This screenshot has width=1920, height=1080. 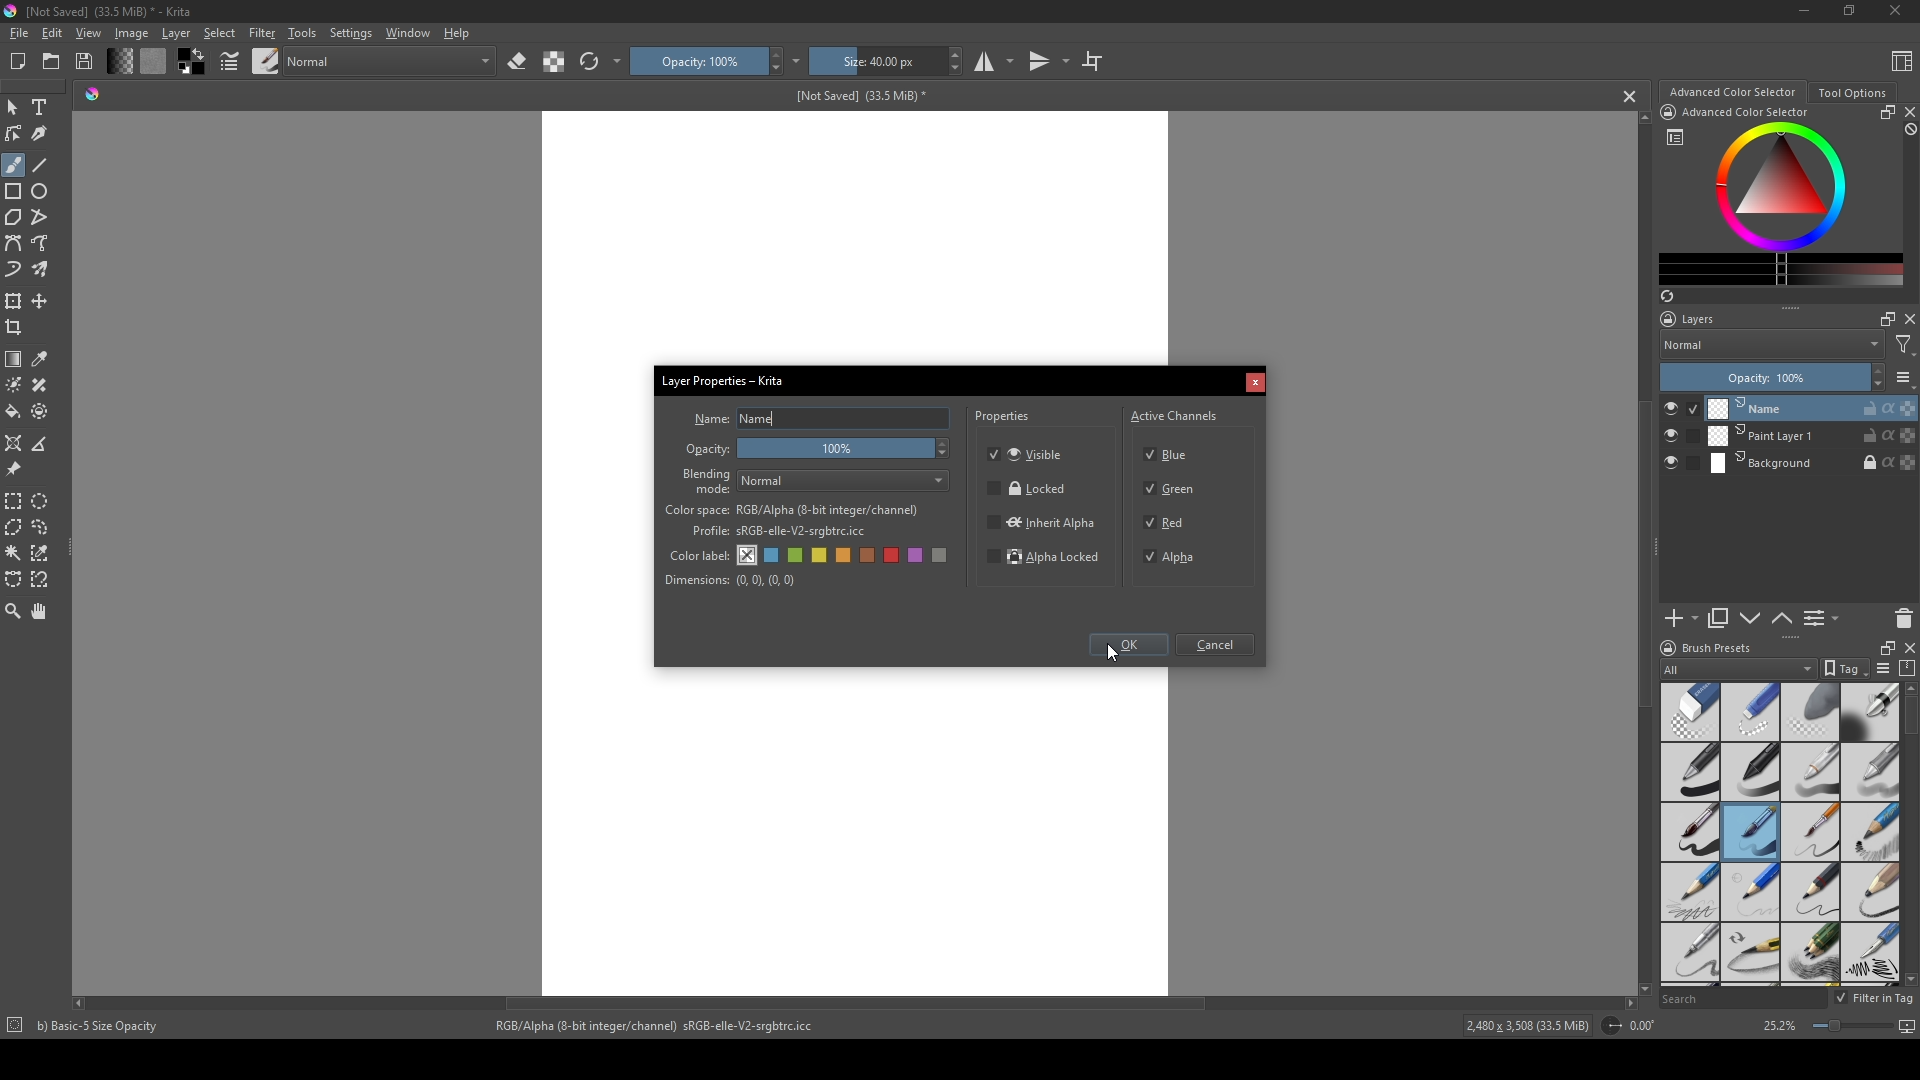 I want to click on lasso, so click(x=42, y=527).